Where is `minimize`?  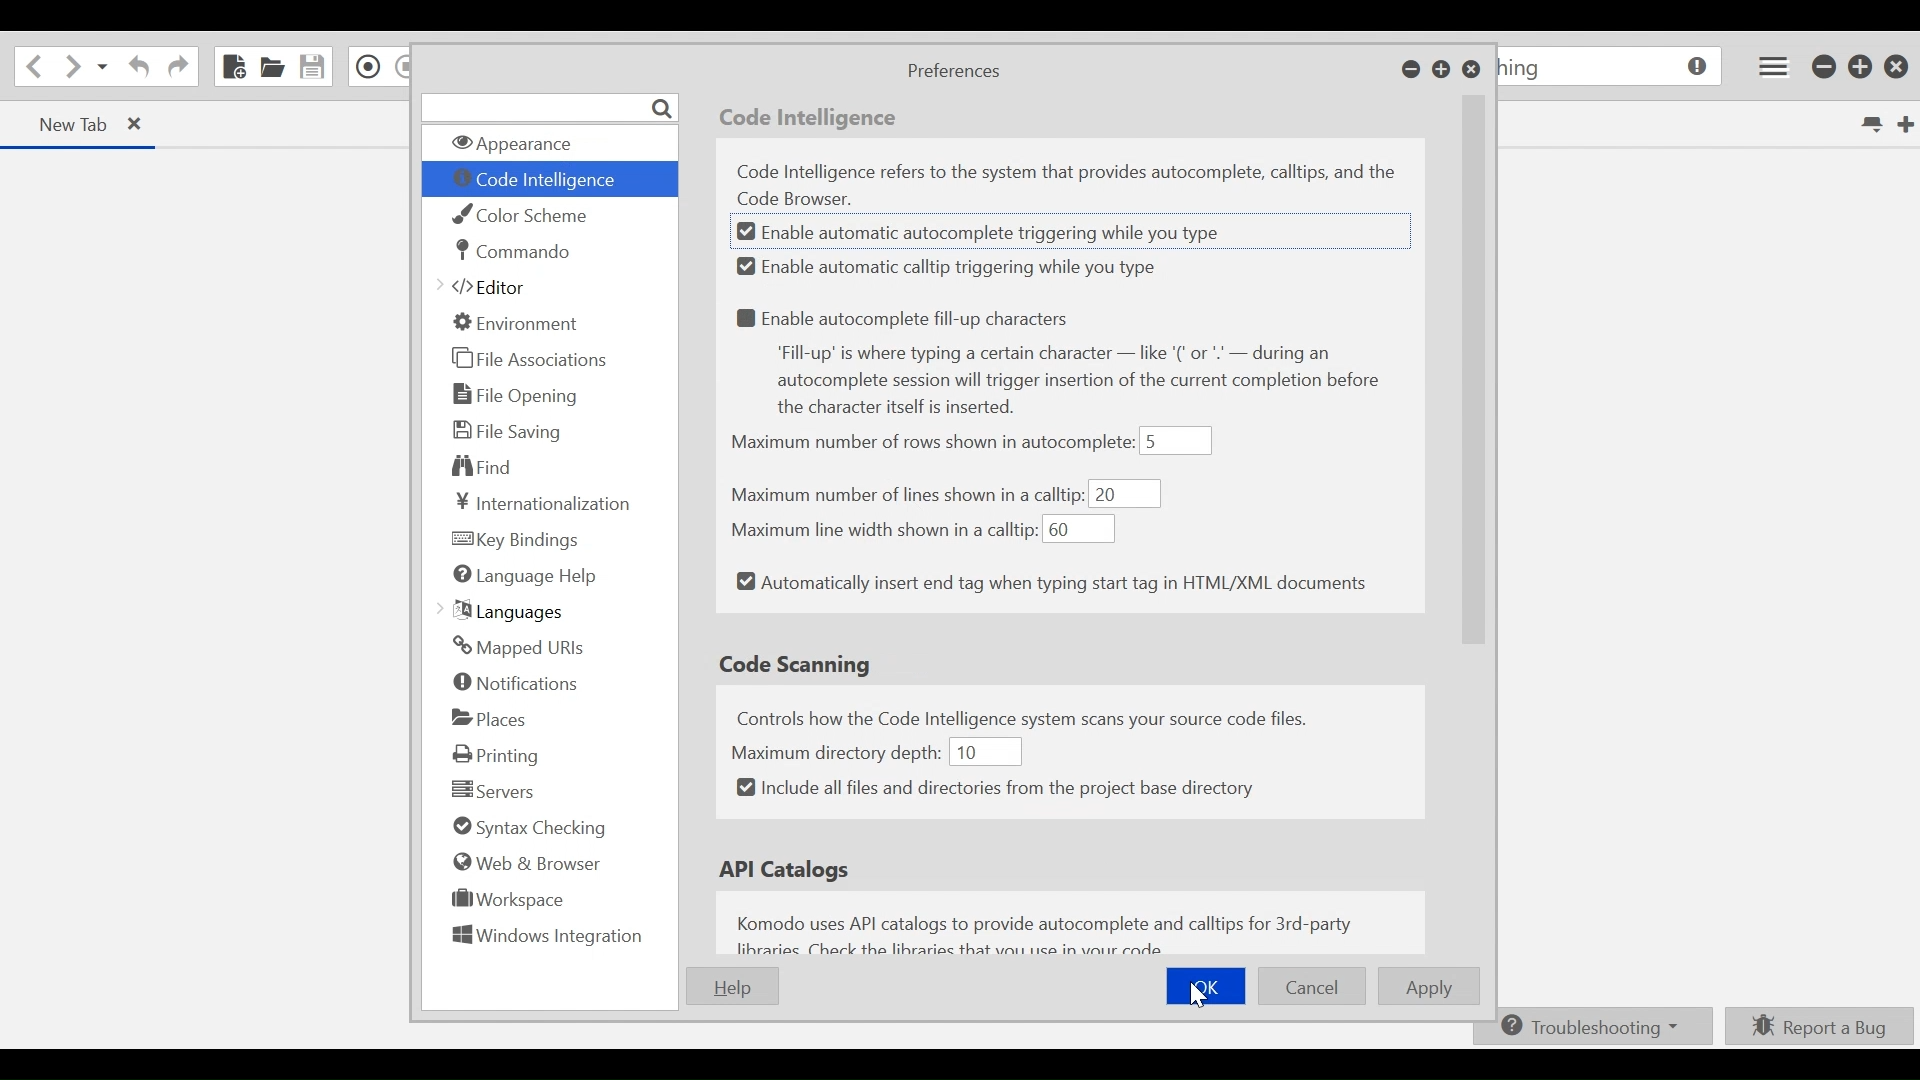 minimize is located at coordinates (1411, 71).